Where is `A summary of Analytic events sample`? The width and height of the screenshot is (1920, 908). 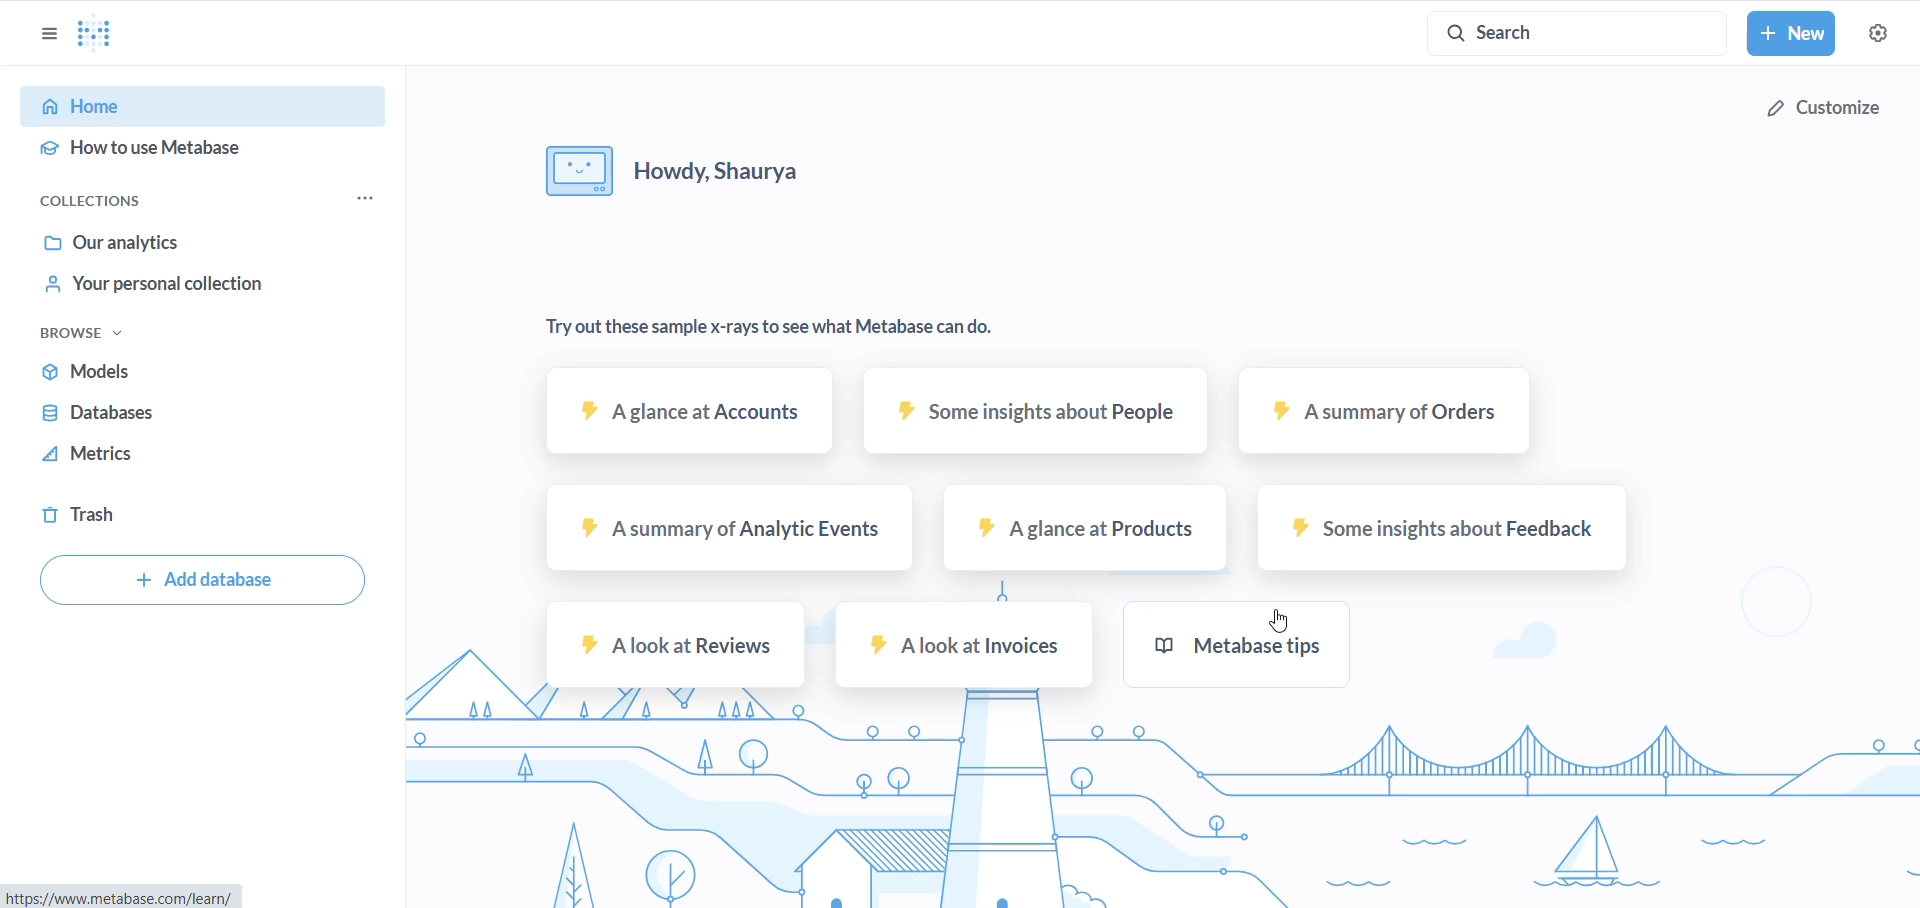
A summary of Analytic events sample is located at coordinates (736, 533).